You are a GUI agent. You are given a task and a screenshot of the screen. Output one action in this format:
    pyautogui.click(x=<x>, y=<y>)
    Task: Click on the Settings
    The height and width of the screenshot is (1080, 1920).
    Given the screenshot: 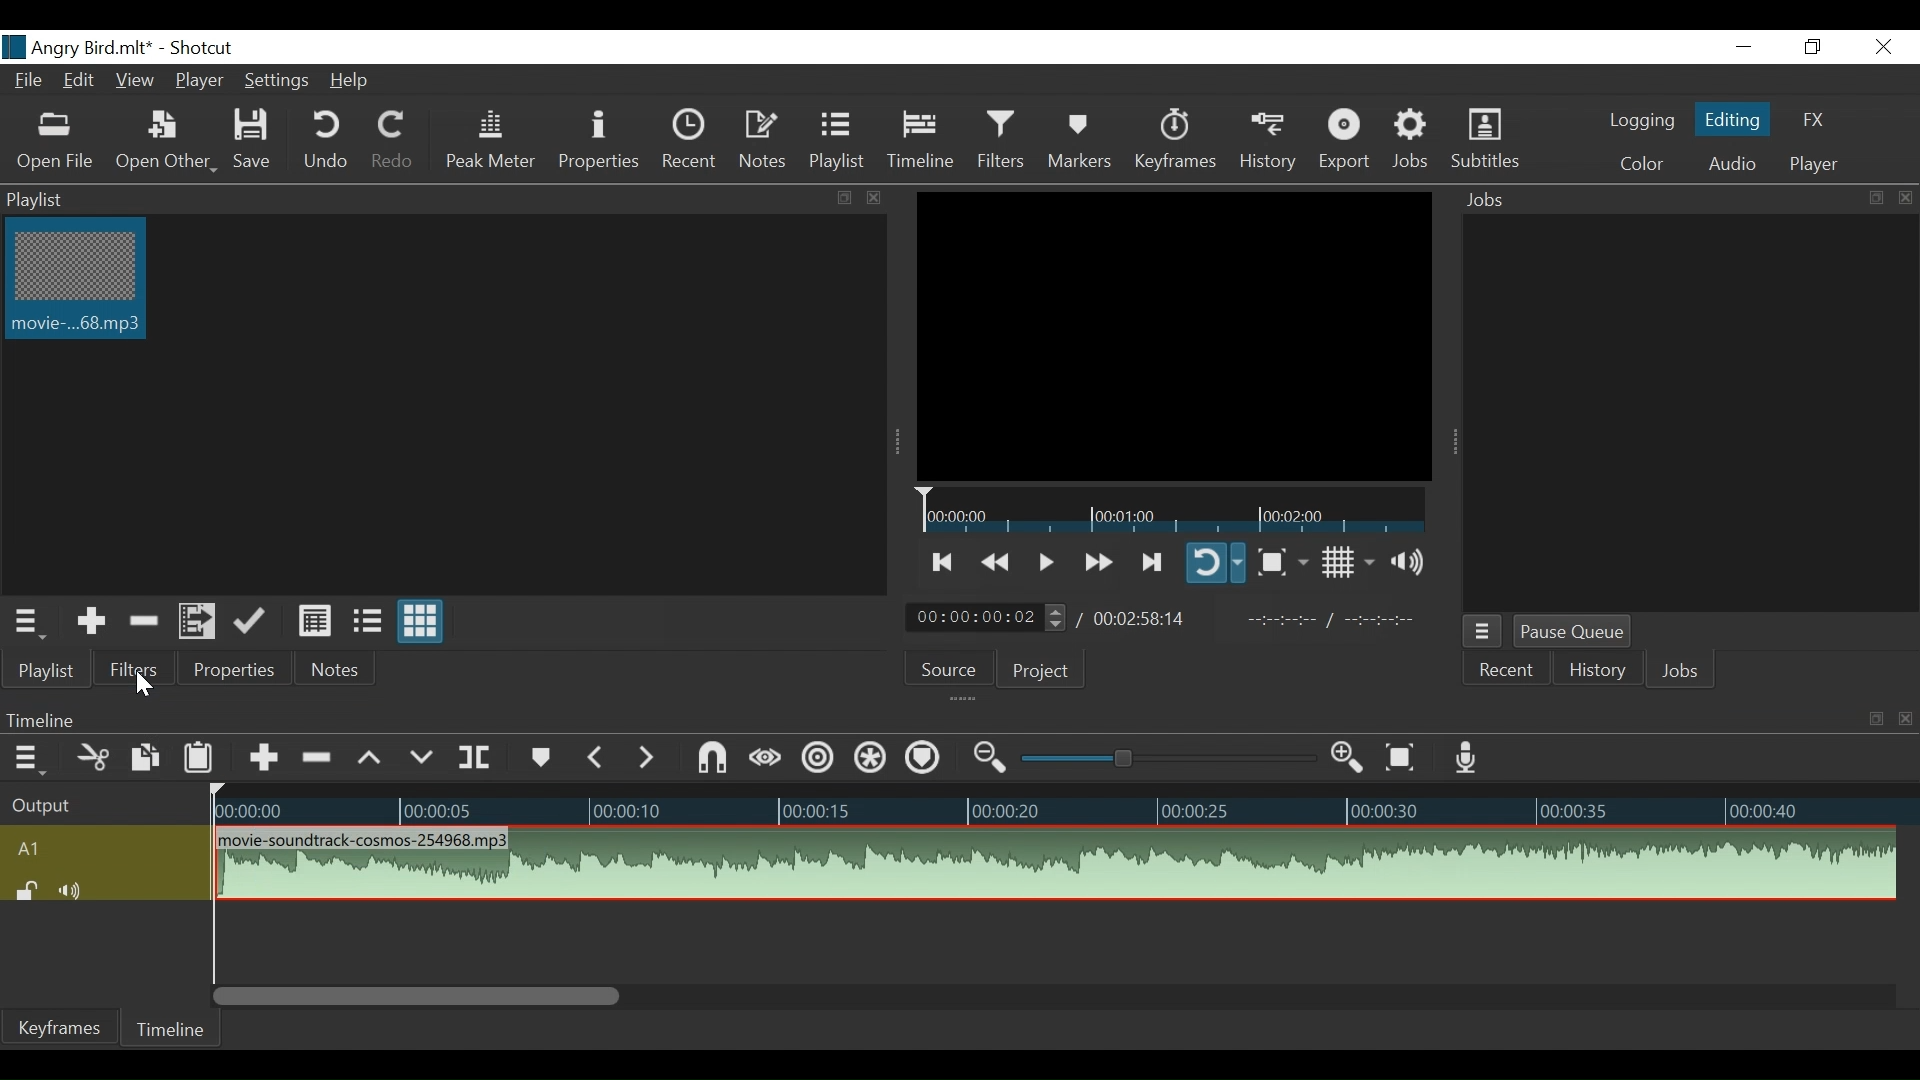 What is the action you would take?
    pyautogui.click(x=274, y=81)
    